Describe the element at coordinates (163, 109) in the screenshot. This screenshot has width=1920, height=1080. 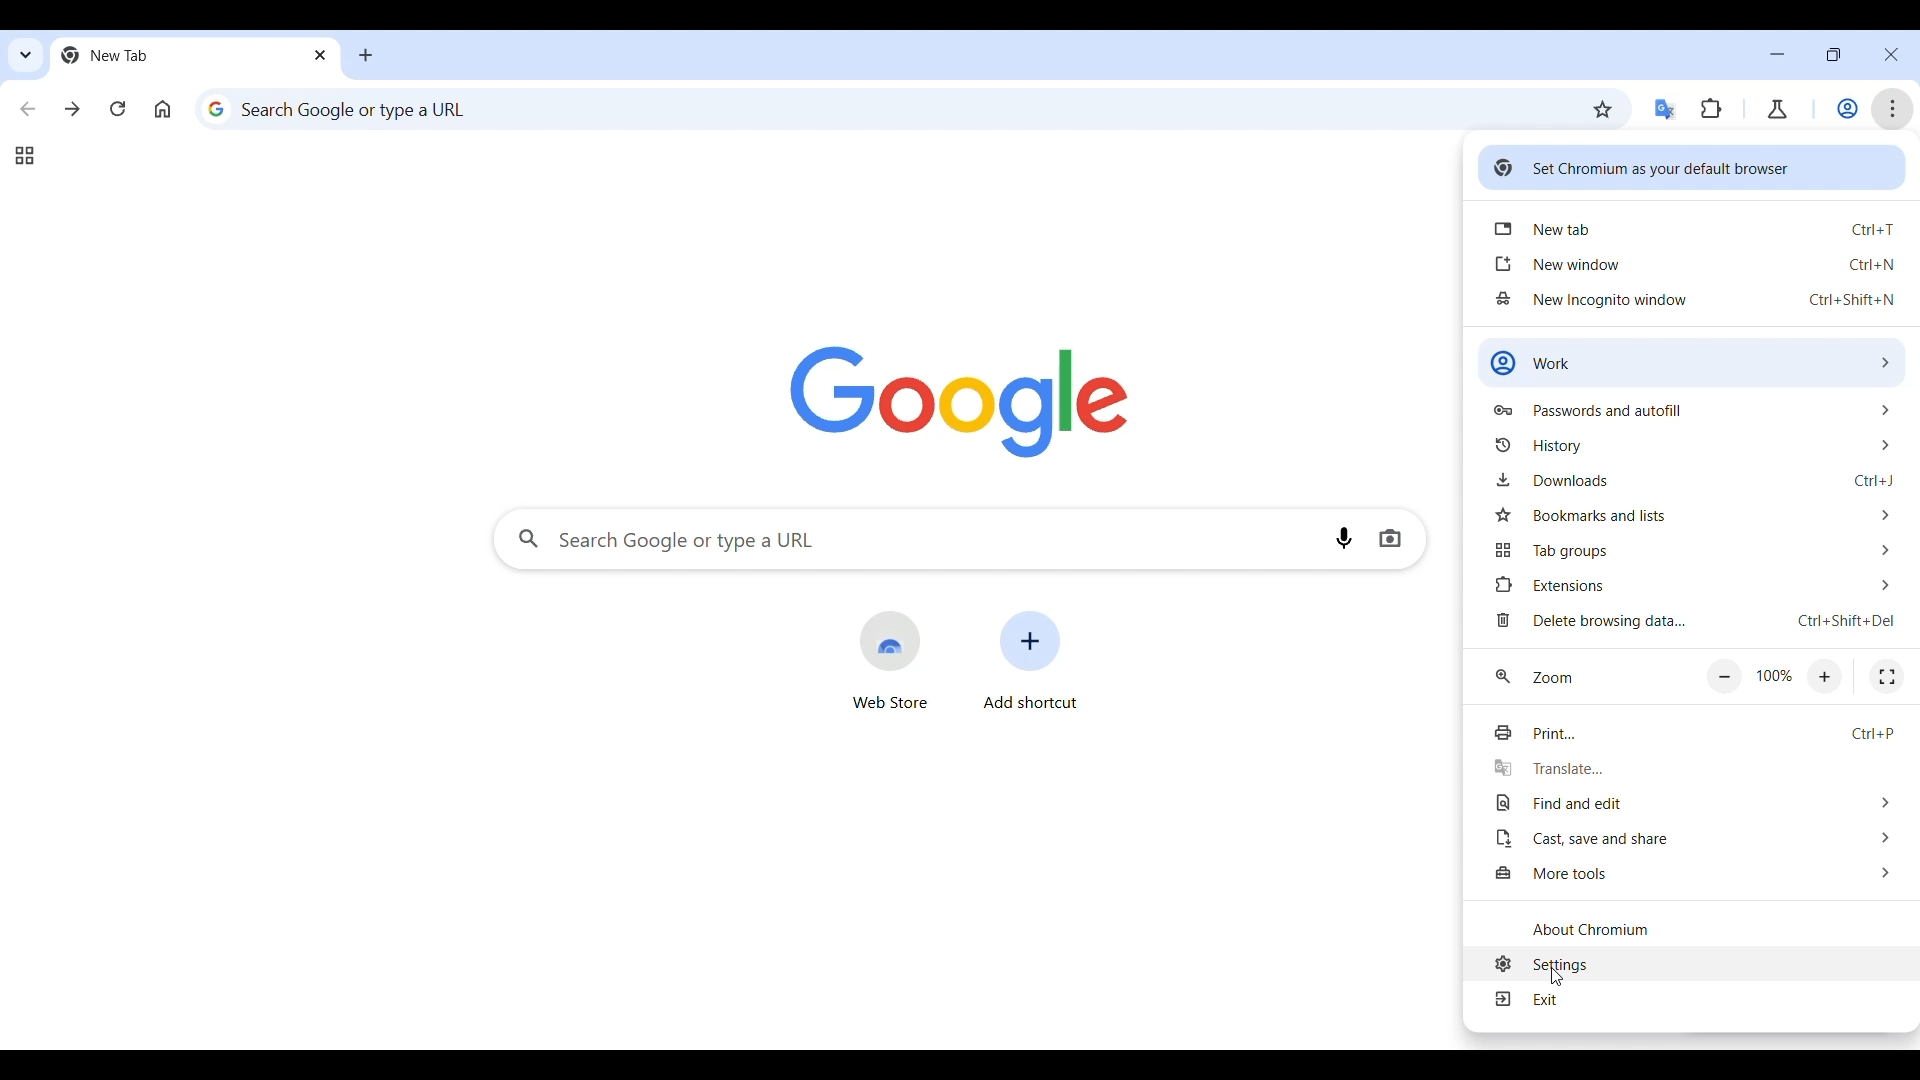
I see `Go to homepage` at that location.